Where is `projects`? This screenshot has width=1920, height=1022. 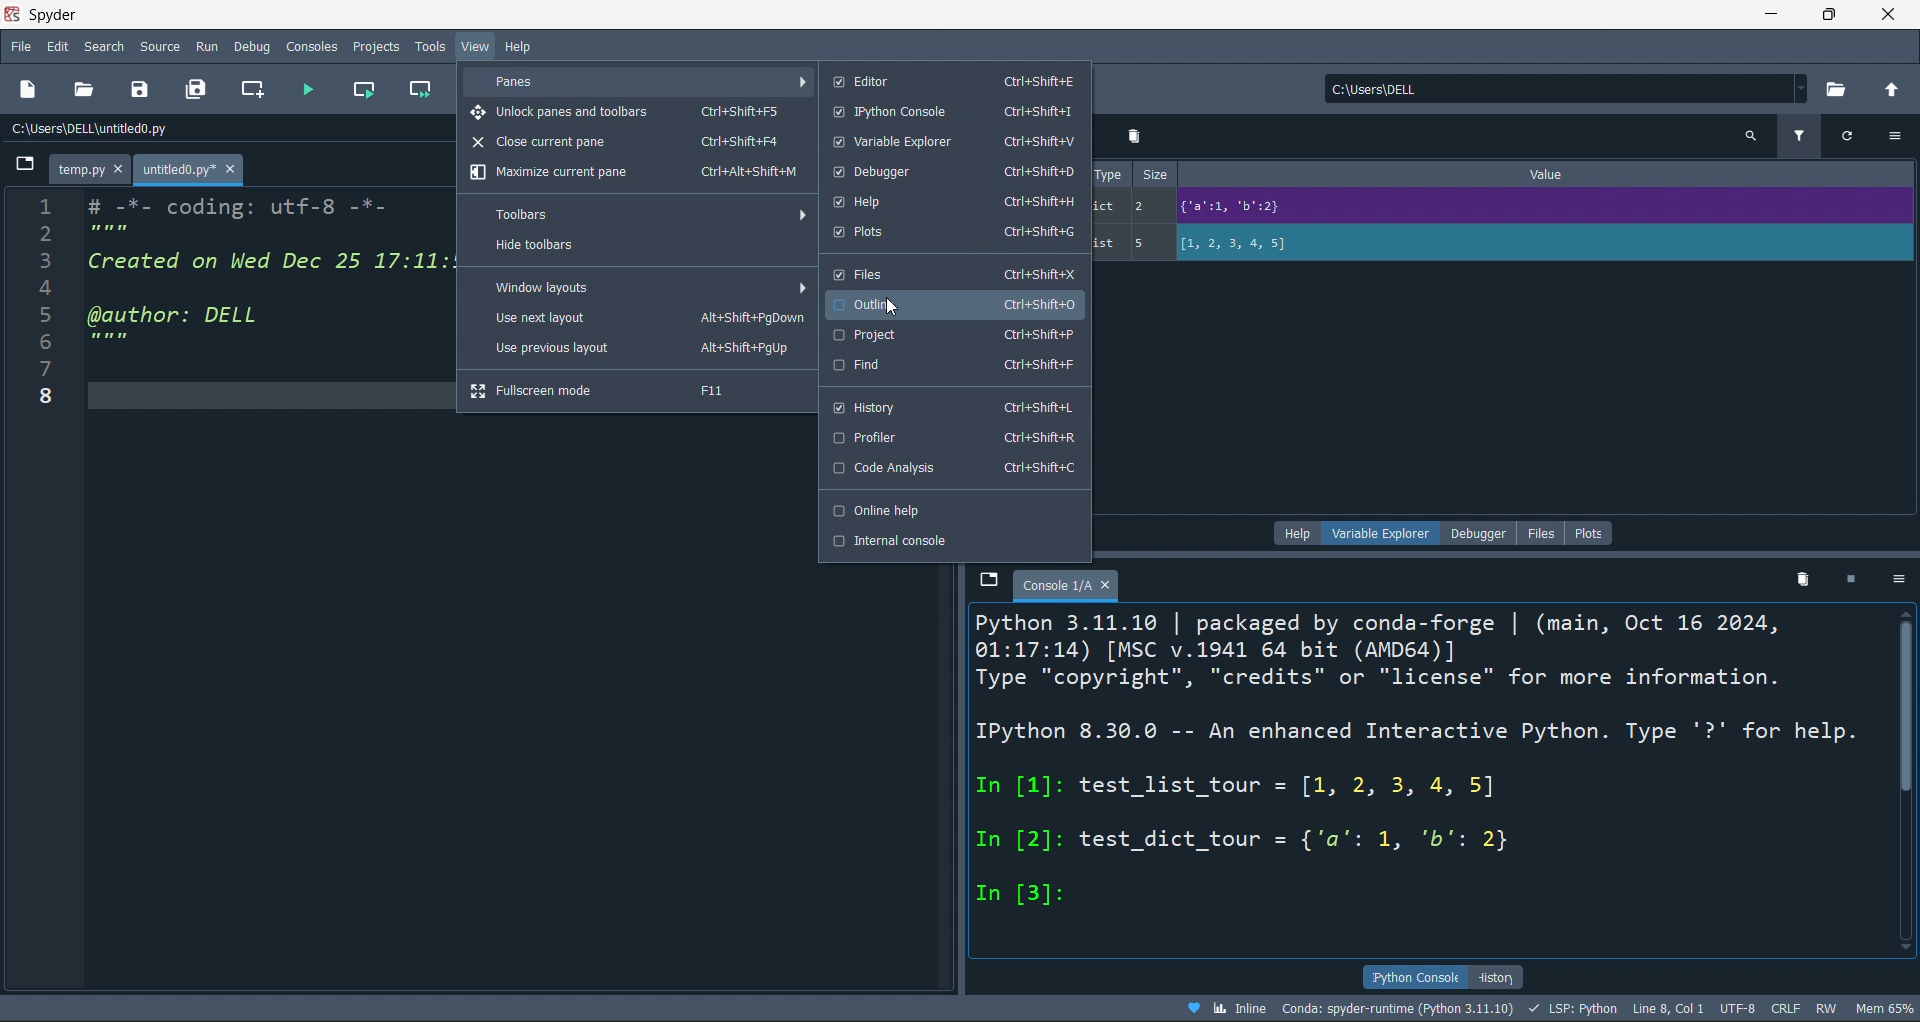
projects is located at coordinates (376, 46).